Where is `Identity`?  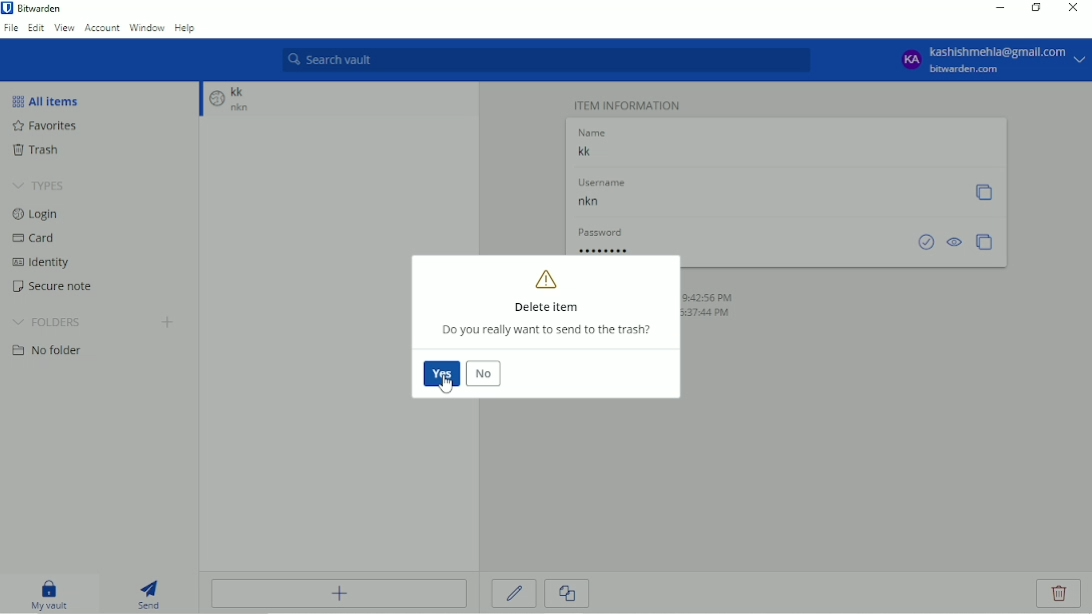 Identity is located at coordinates (42, 263).